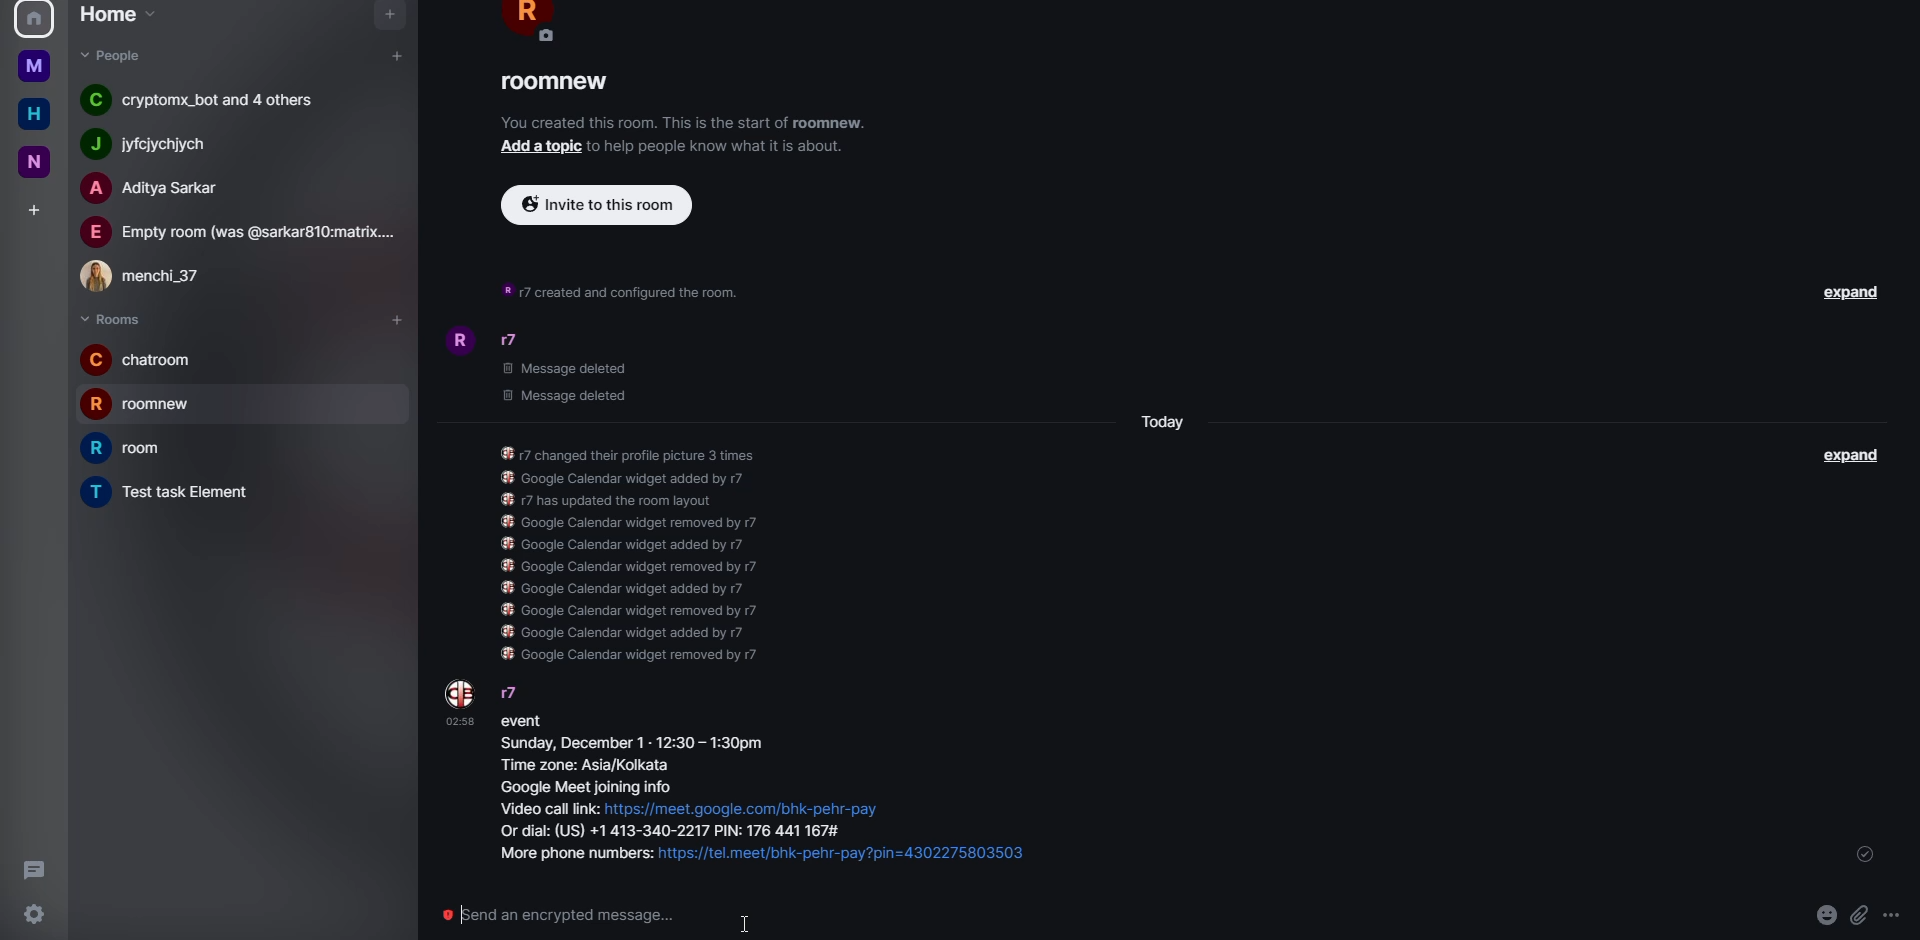 The height and width of the screenshot is (940, 1920). Describe the element at coordinates (176, 491) in the screenshot. I see `room` at that location.